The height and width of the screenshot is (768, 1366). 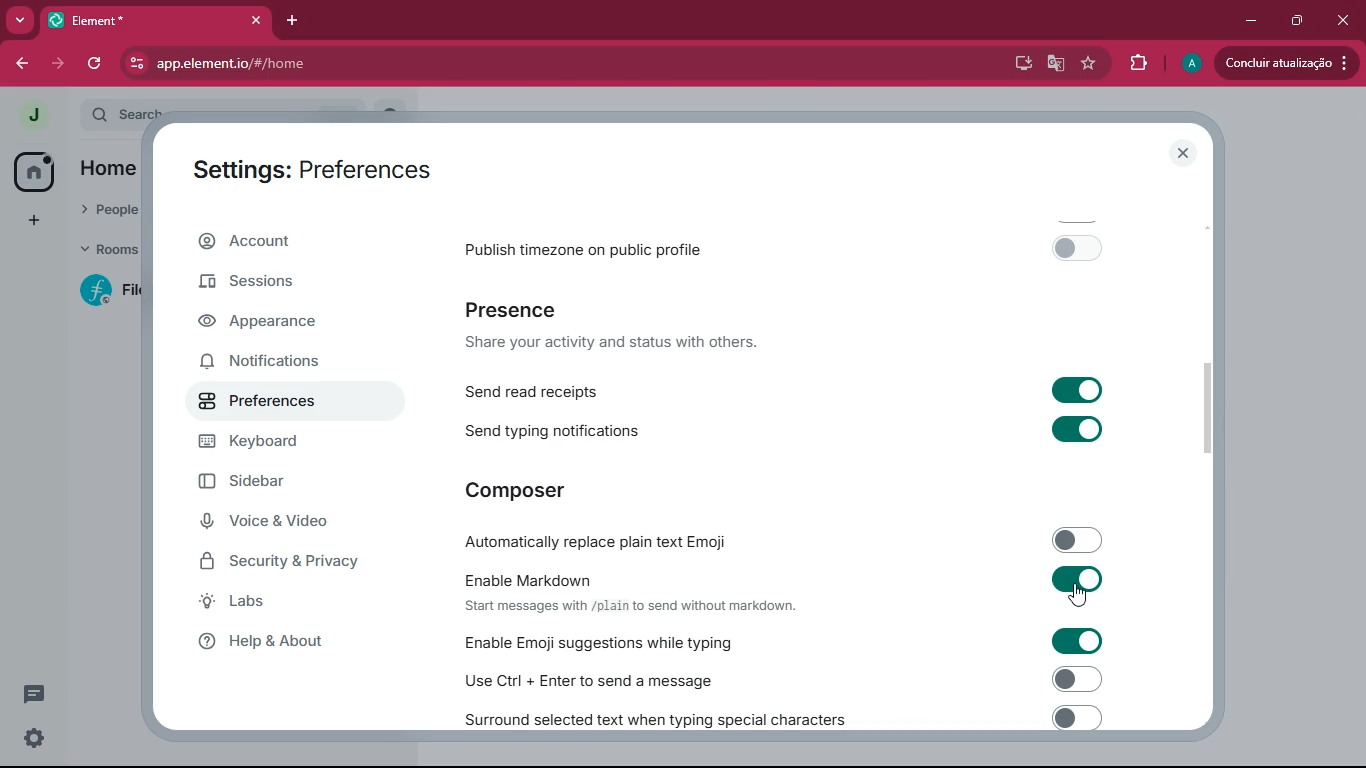 I want to click on cursor, so click(x=1078, y=597).